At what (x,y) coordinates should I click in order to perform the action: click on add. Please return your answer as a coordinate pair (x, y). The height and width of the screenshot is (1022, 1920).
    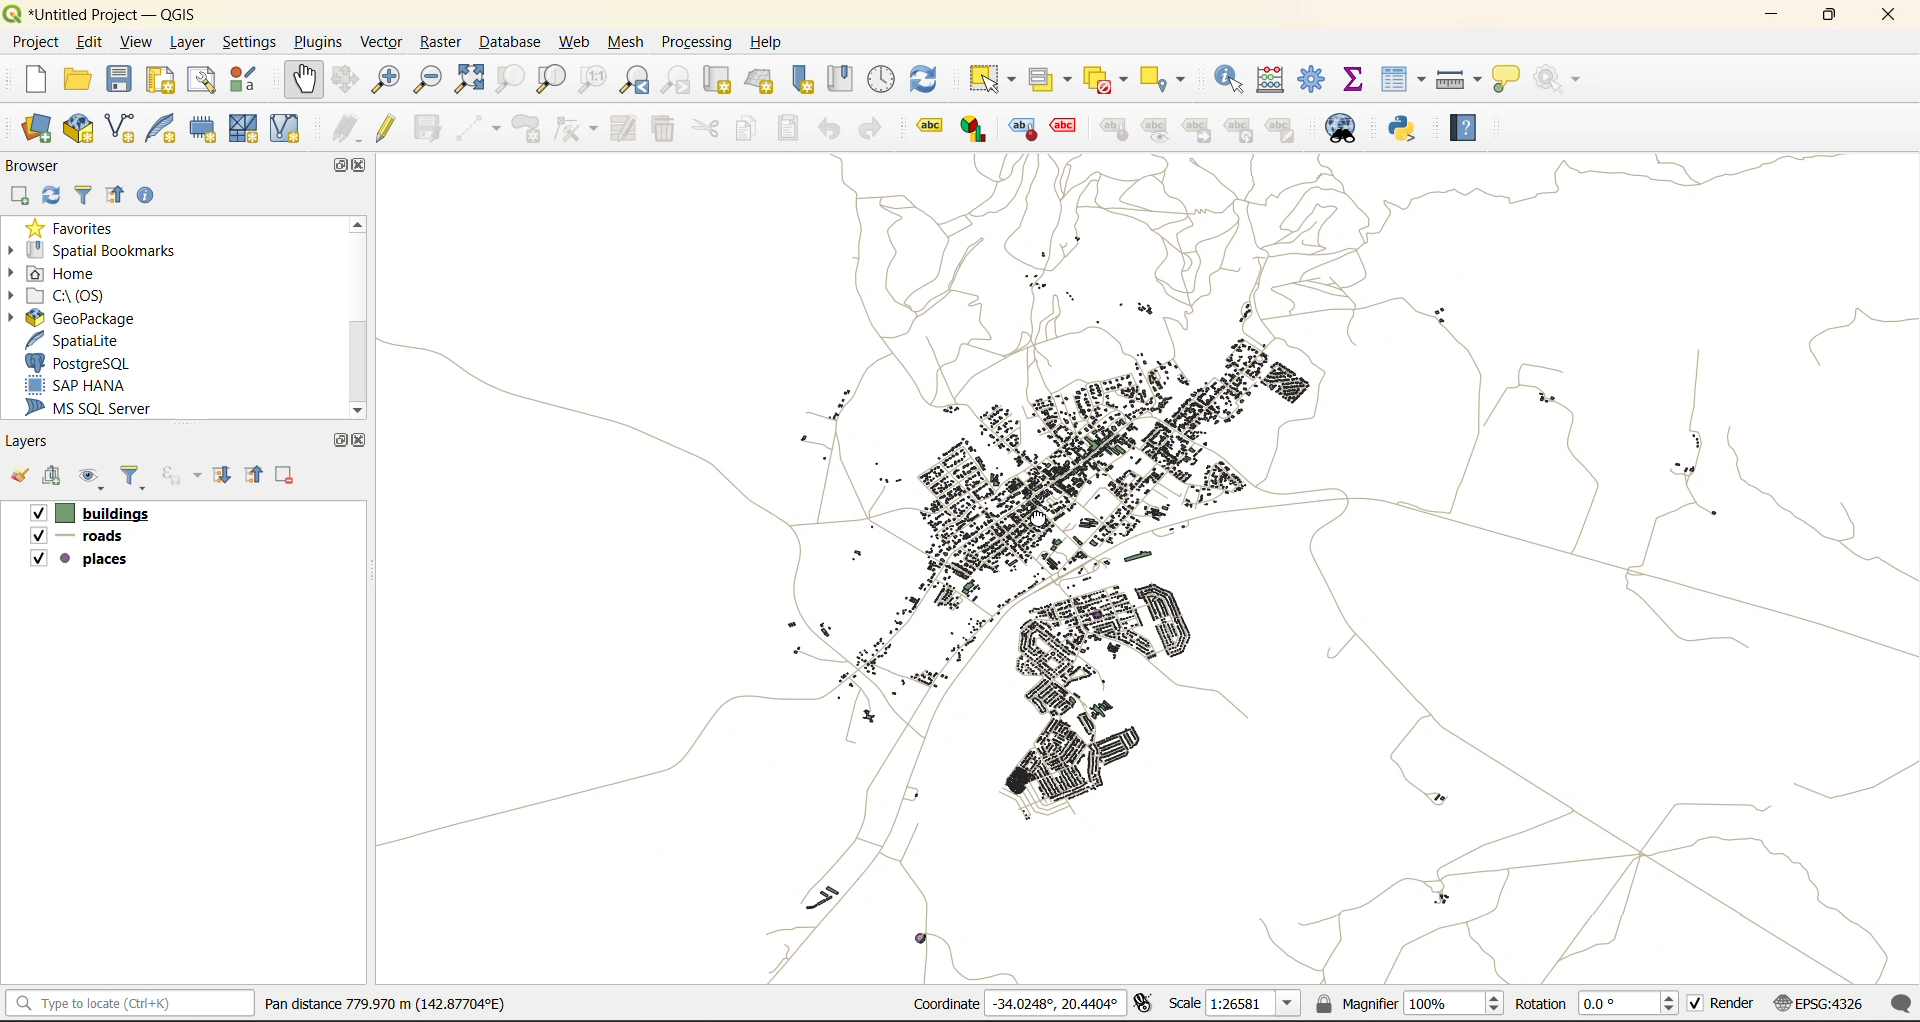
    Looking at the image, I should click on (55, 477).